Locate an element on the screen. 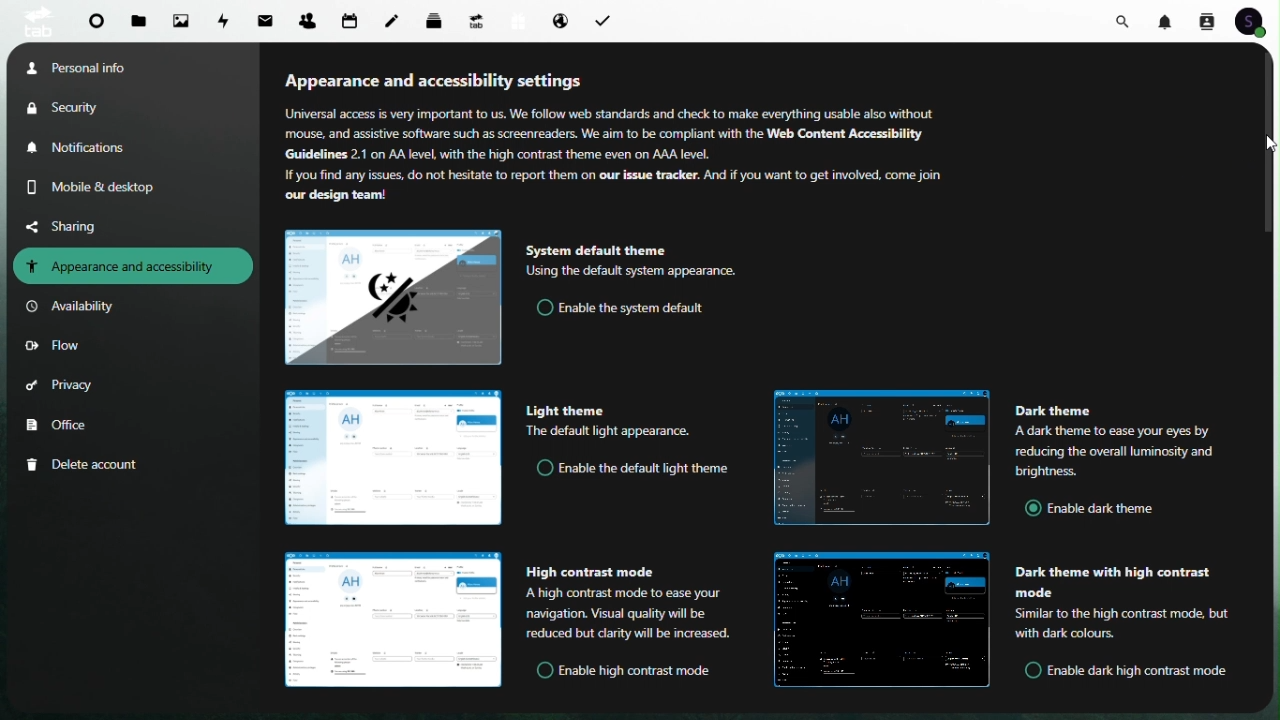 The image size is (1280, 720). Cursor is located at coordinates (1267, 144).